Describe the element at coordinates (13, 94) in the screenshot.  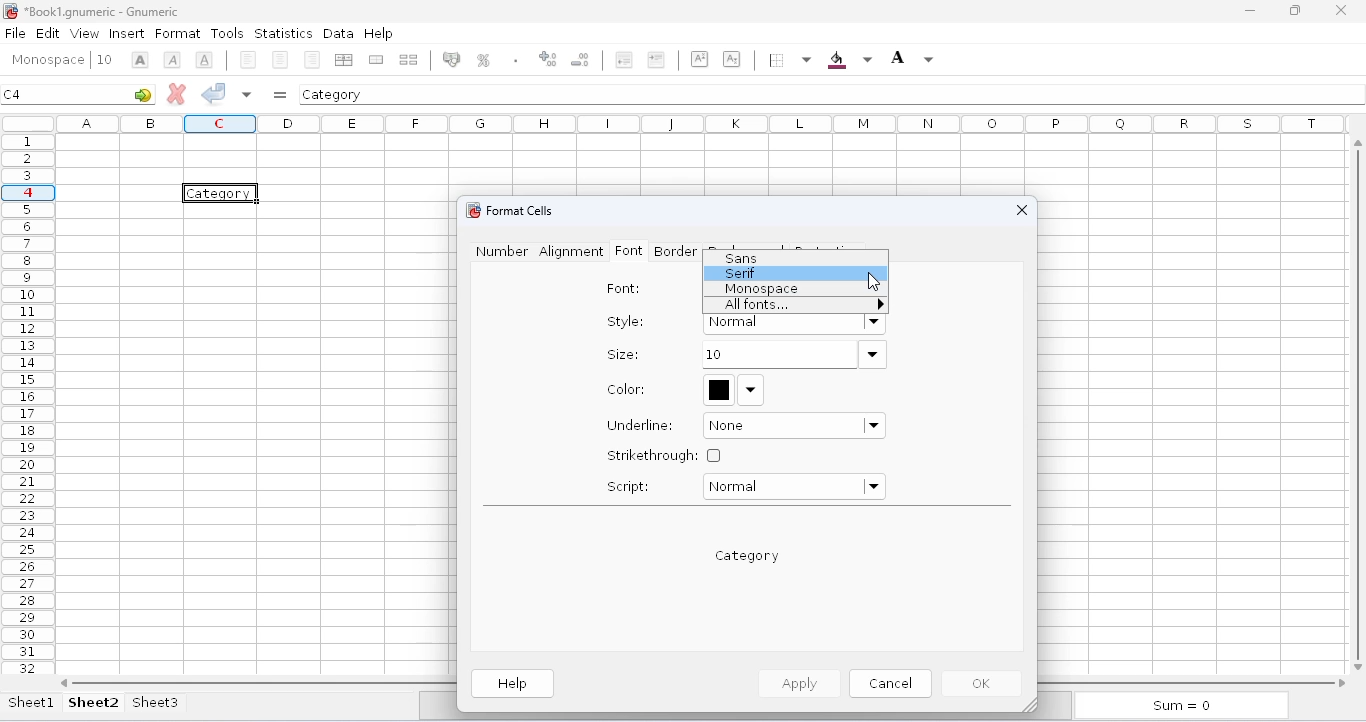
I see `C4` at that location.